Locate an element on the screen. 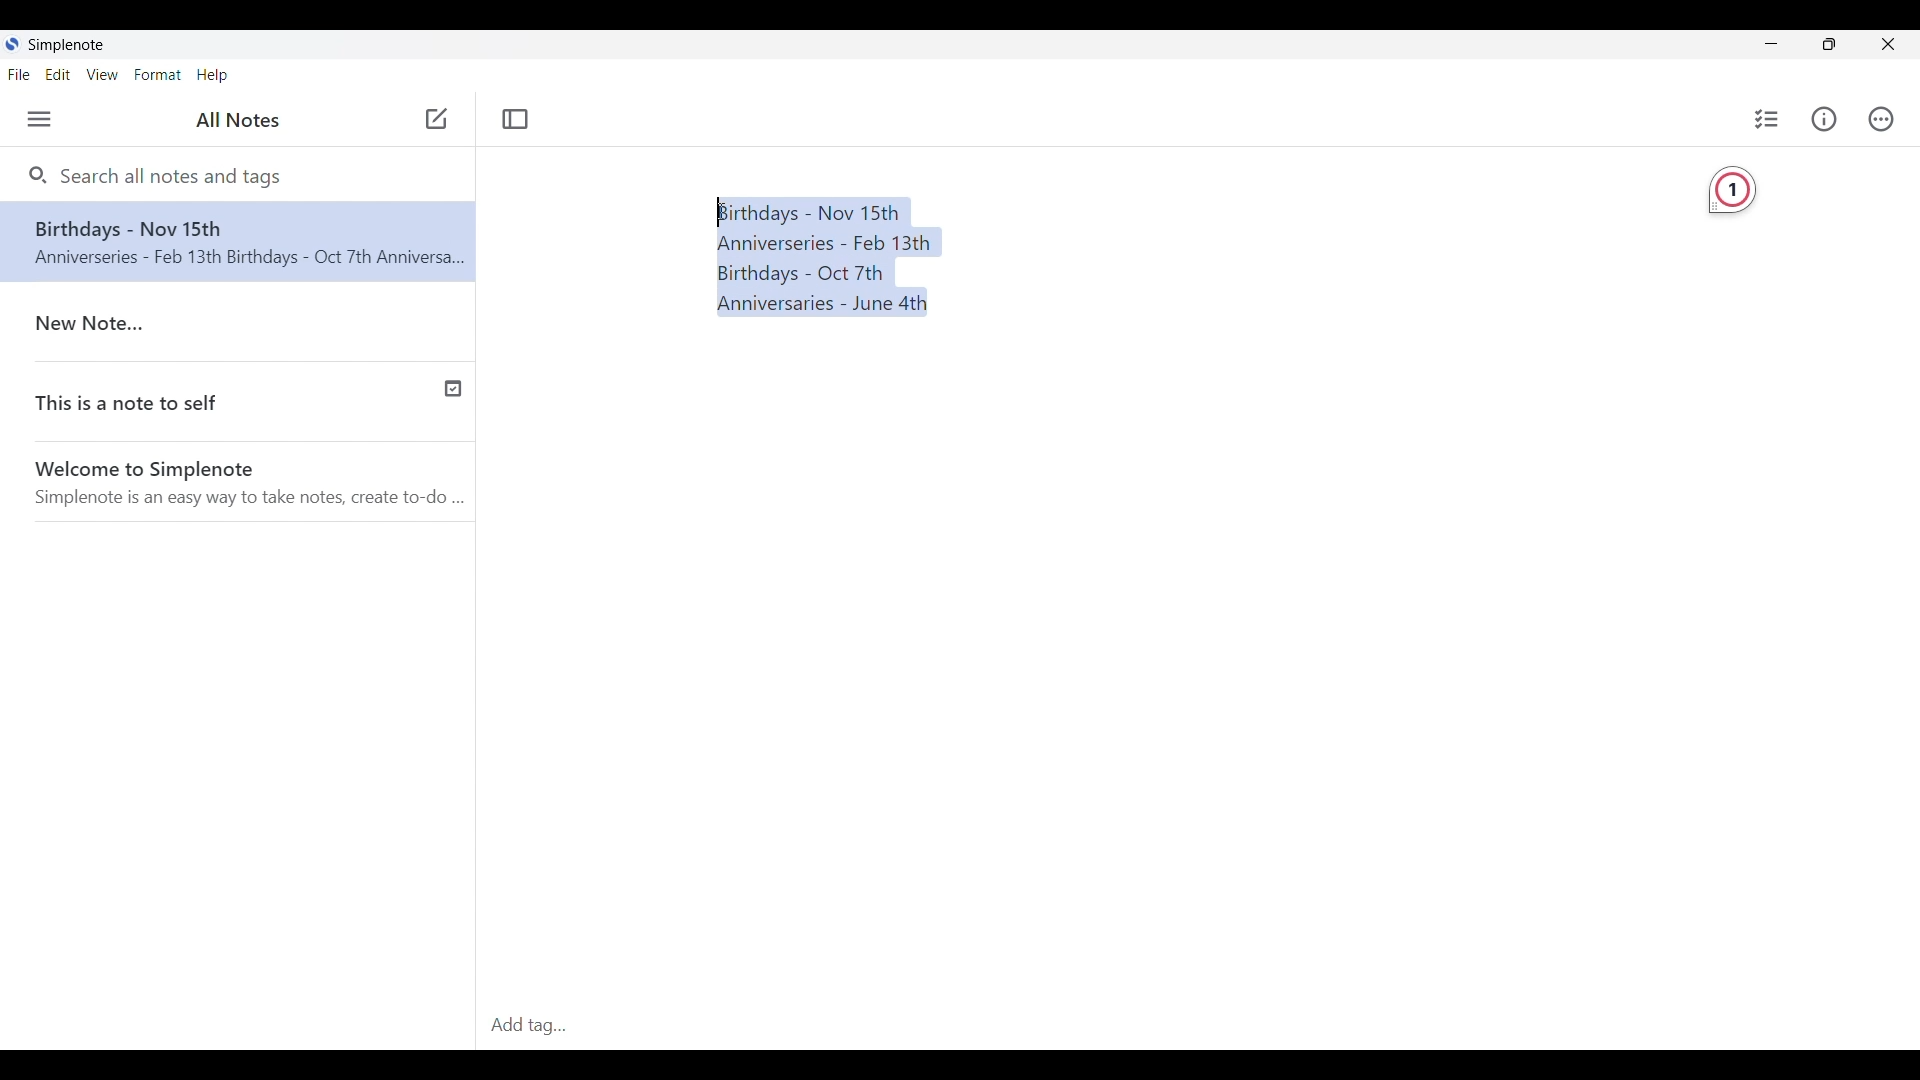 Image resolution: width=1920 pixels, height=1080 pixels. New Note..(Older note) is located at coordinates (243, 327).